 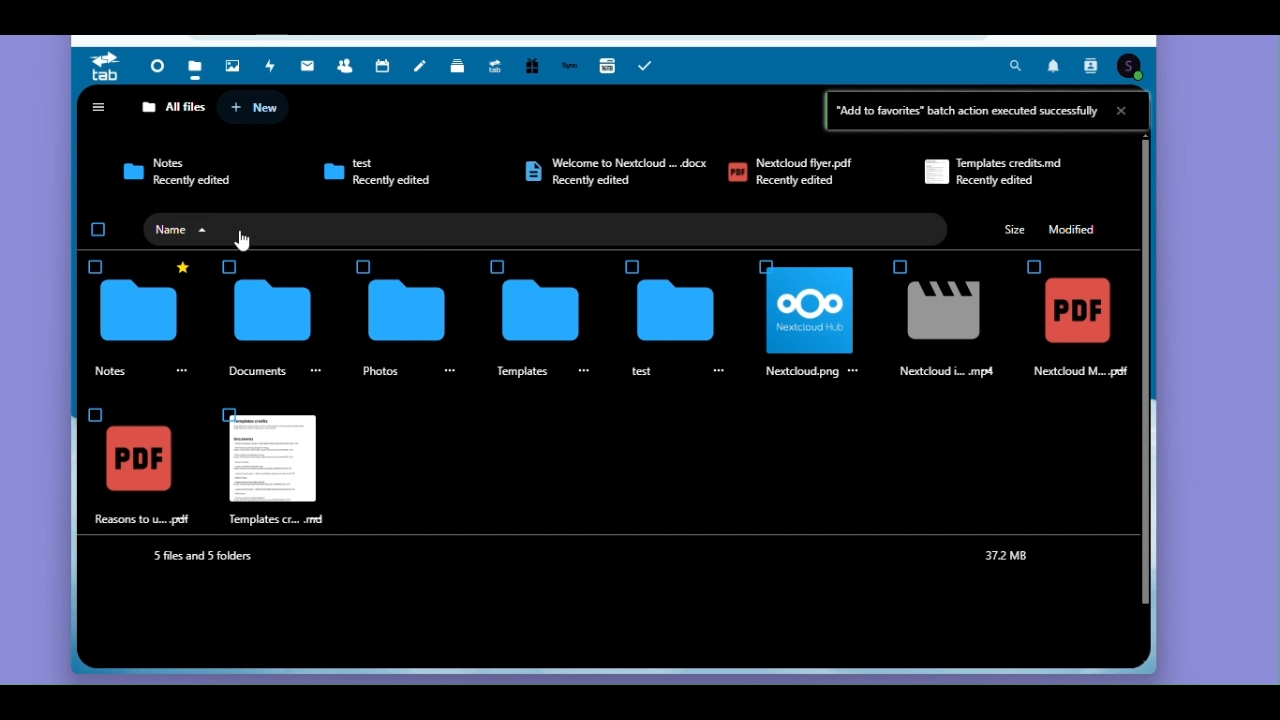 What do you see at coordinates (950, 372) in the screenshot?
I see `Nextdoud i... .mp4.` at bounding box center [950, 372].